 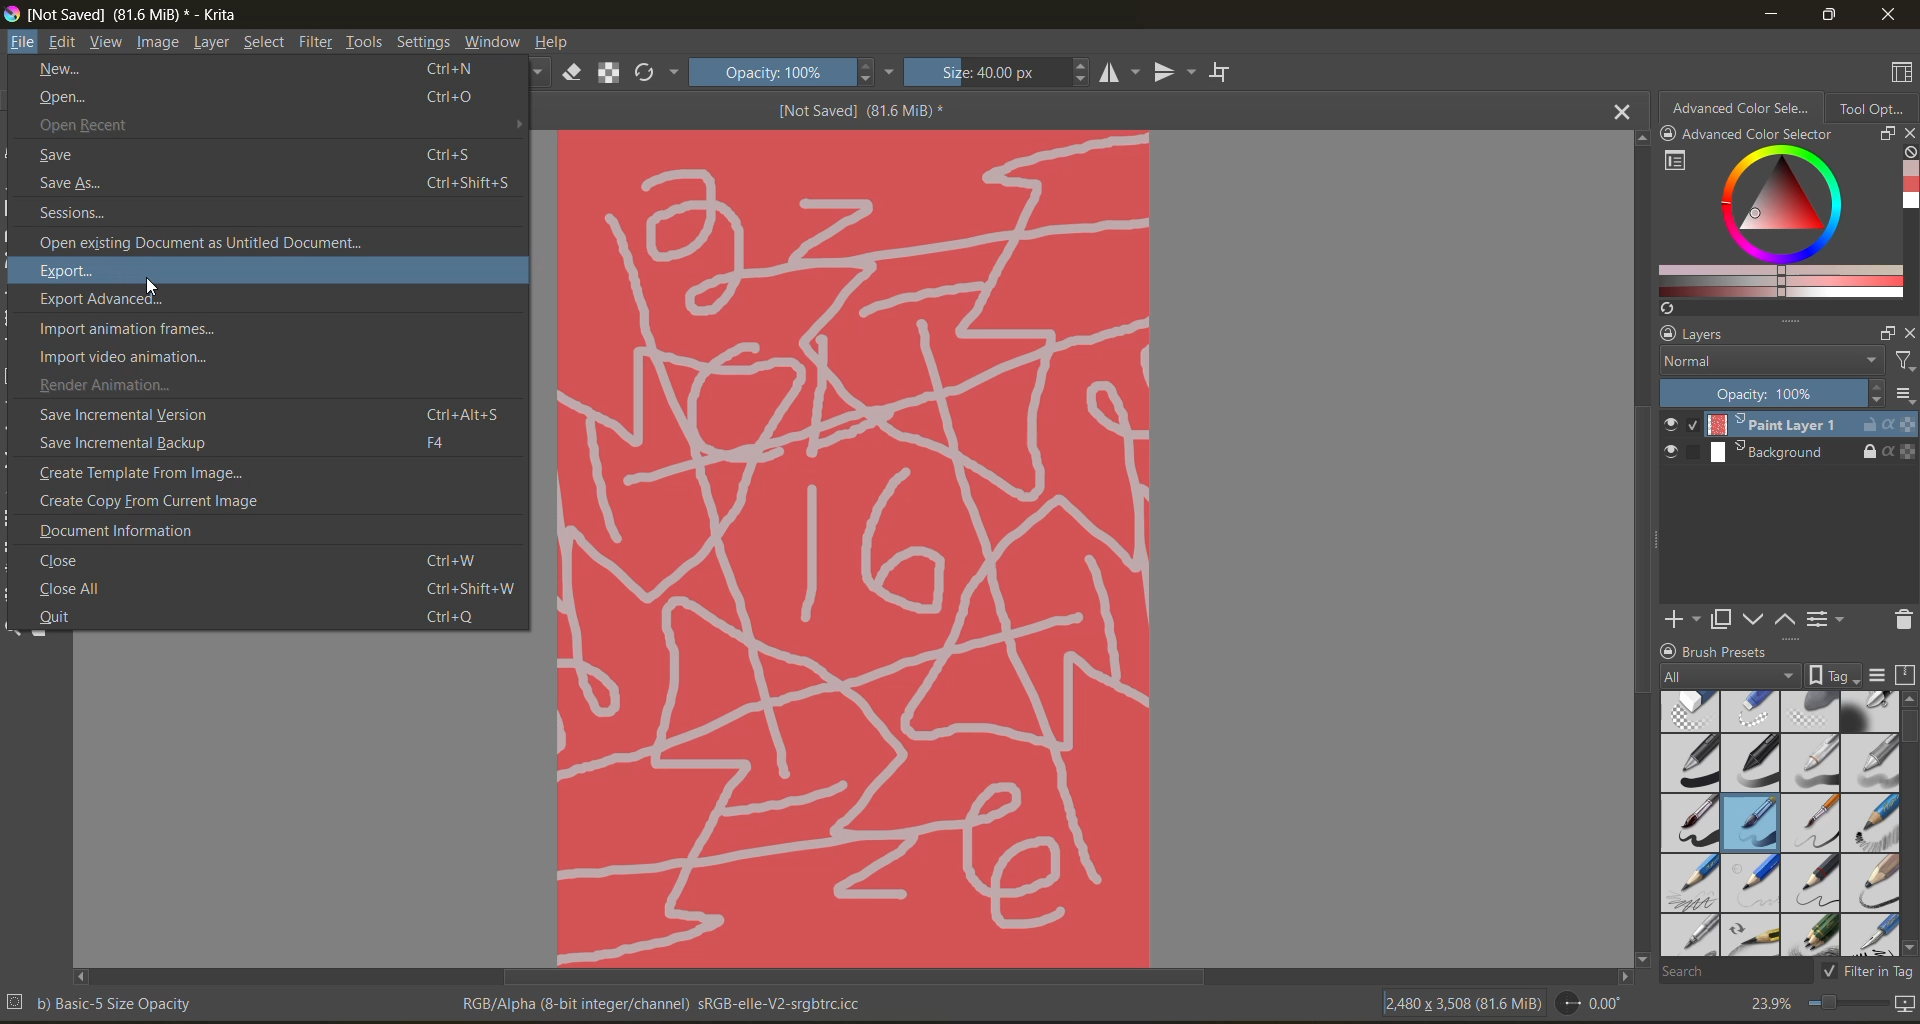 What do you see at coordinates (258, 558) in the screenshot?
I see `close` at bounding box center [258, 558].